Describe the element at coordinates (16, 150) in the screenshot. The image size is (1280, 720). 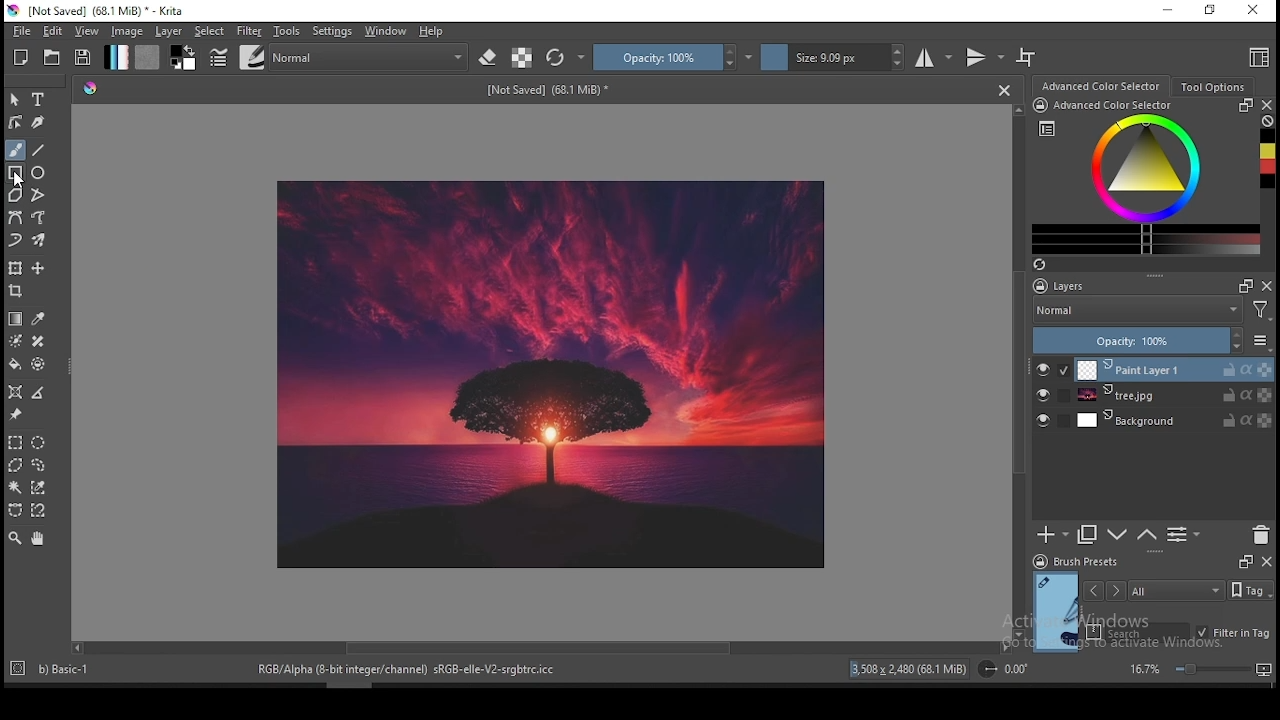
I see `brush tool` at that location.